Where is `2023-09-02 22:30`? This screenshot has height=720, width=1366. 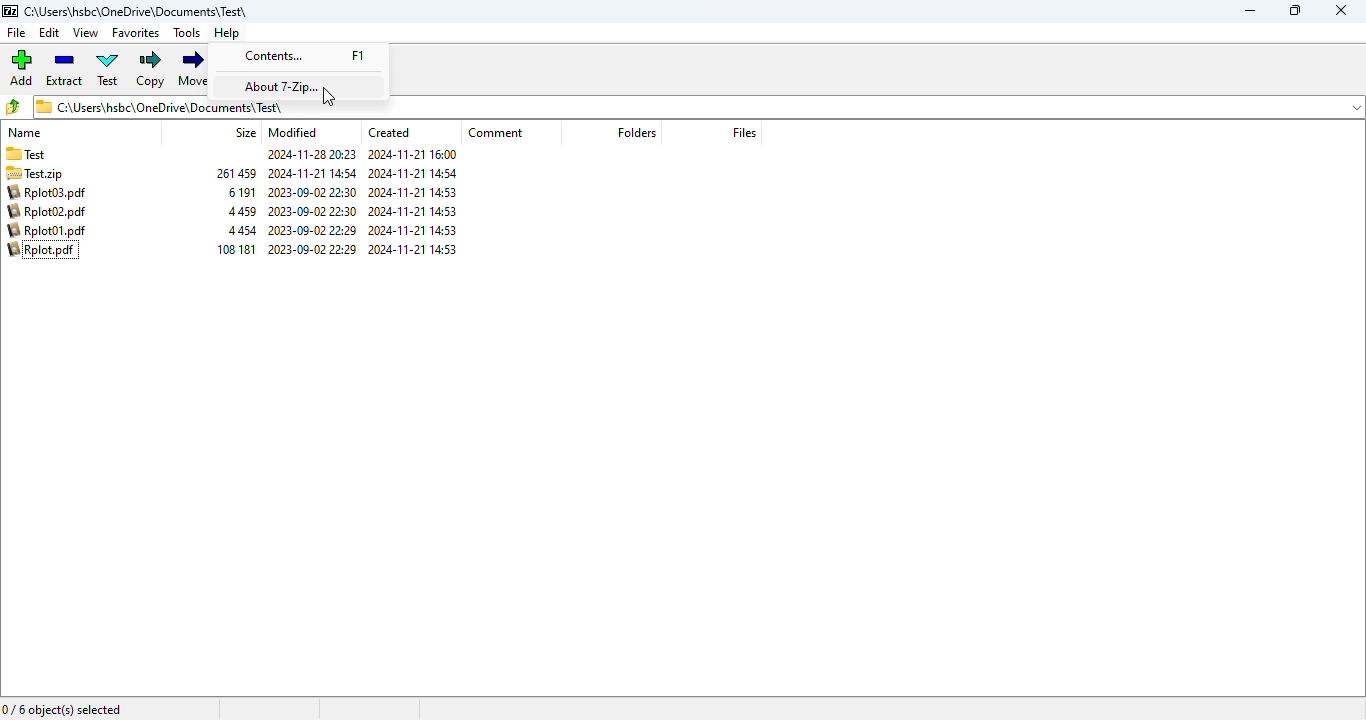
2023-09-02 22:30 is located at coordinates (314, 211).